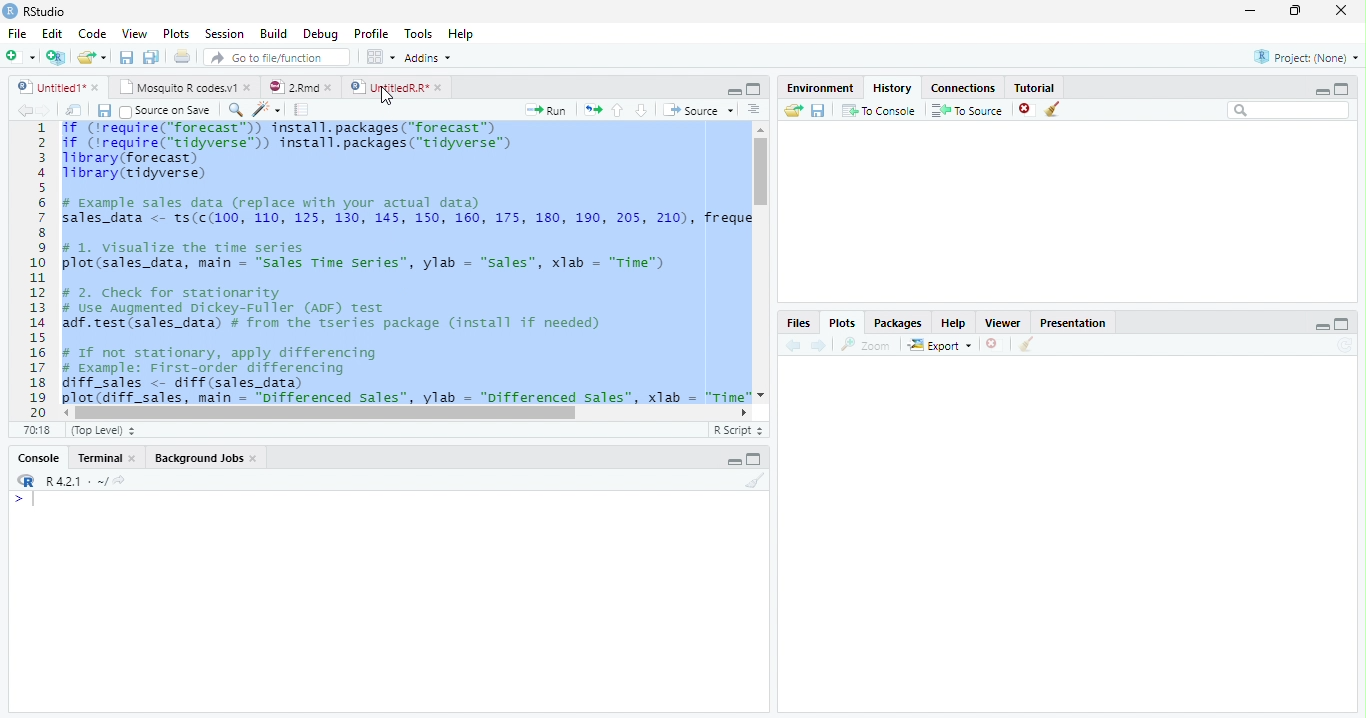 This screenshot has width=1366, height=718. I want to click on Close, so click(1343, 11).